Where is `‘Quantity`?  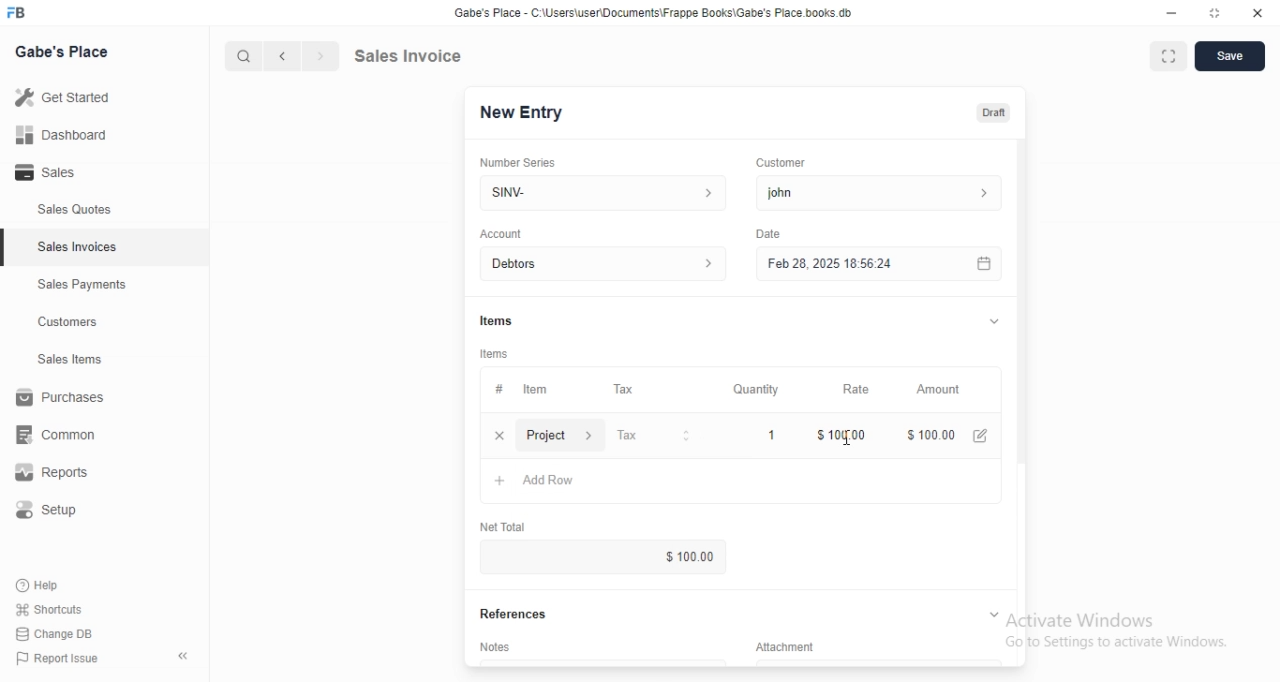 ‘Quantity is located at coordinates (755, 389).